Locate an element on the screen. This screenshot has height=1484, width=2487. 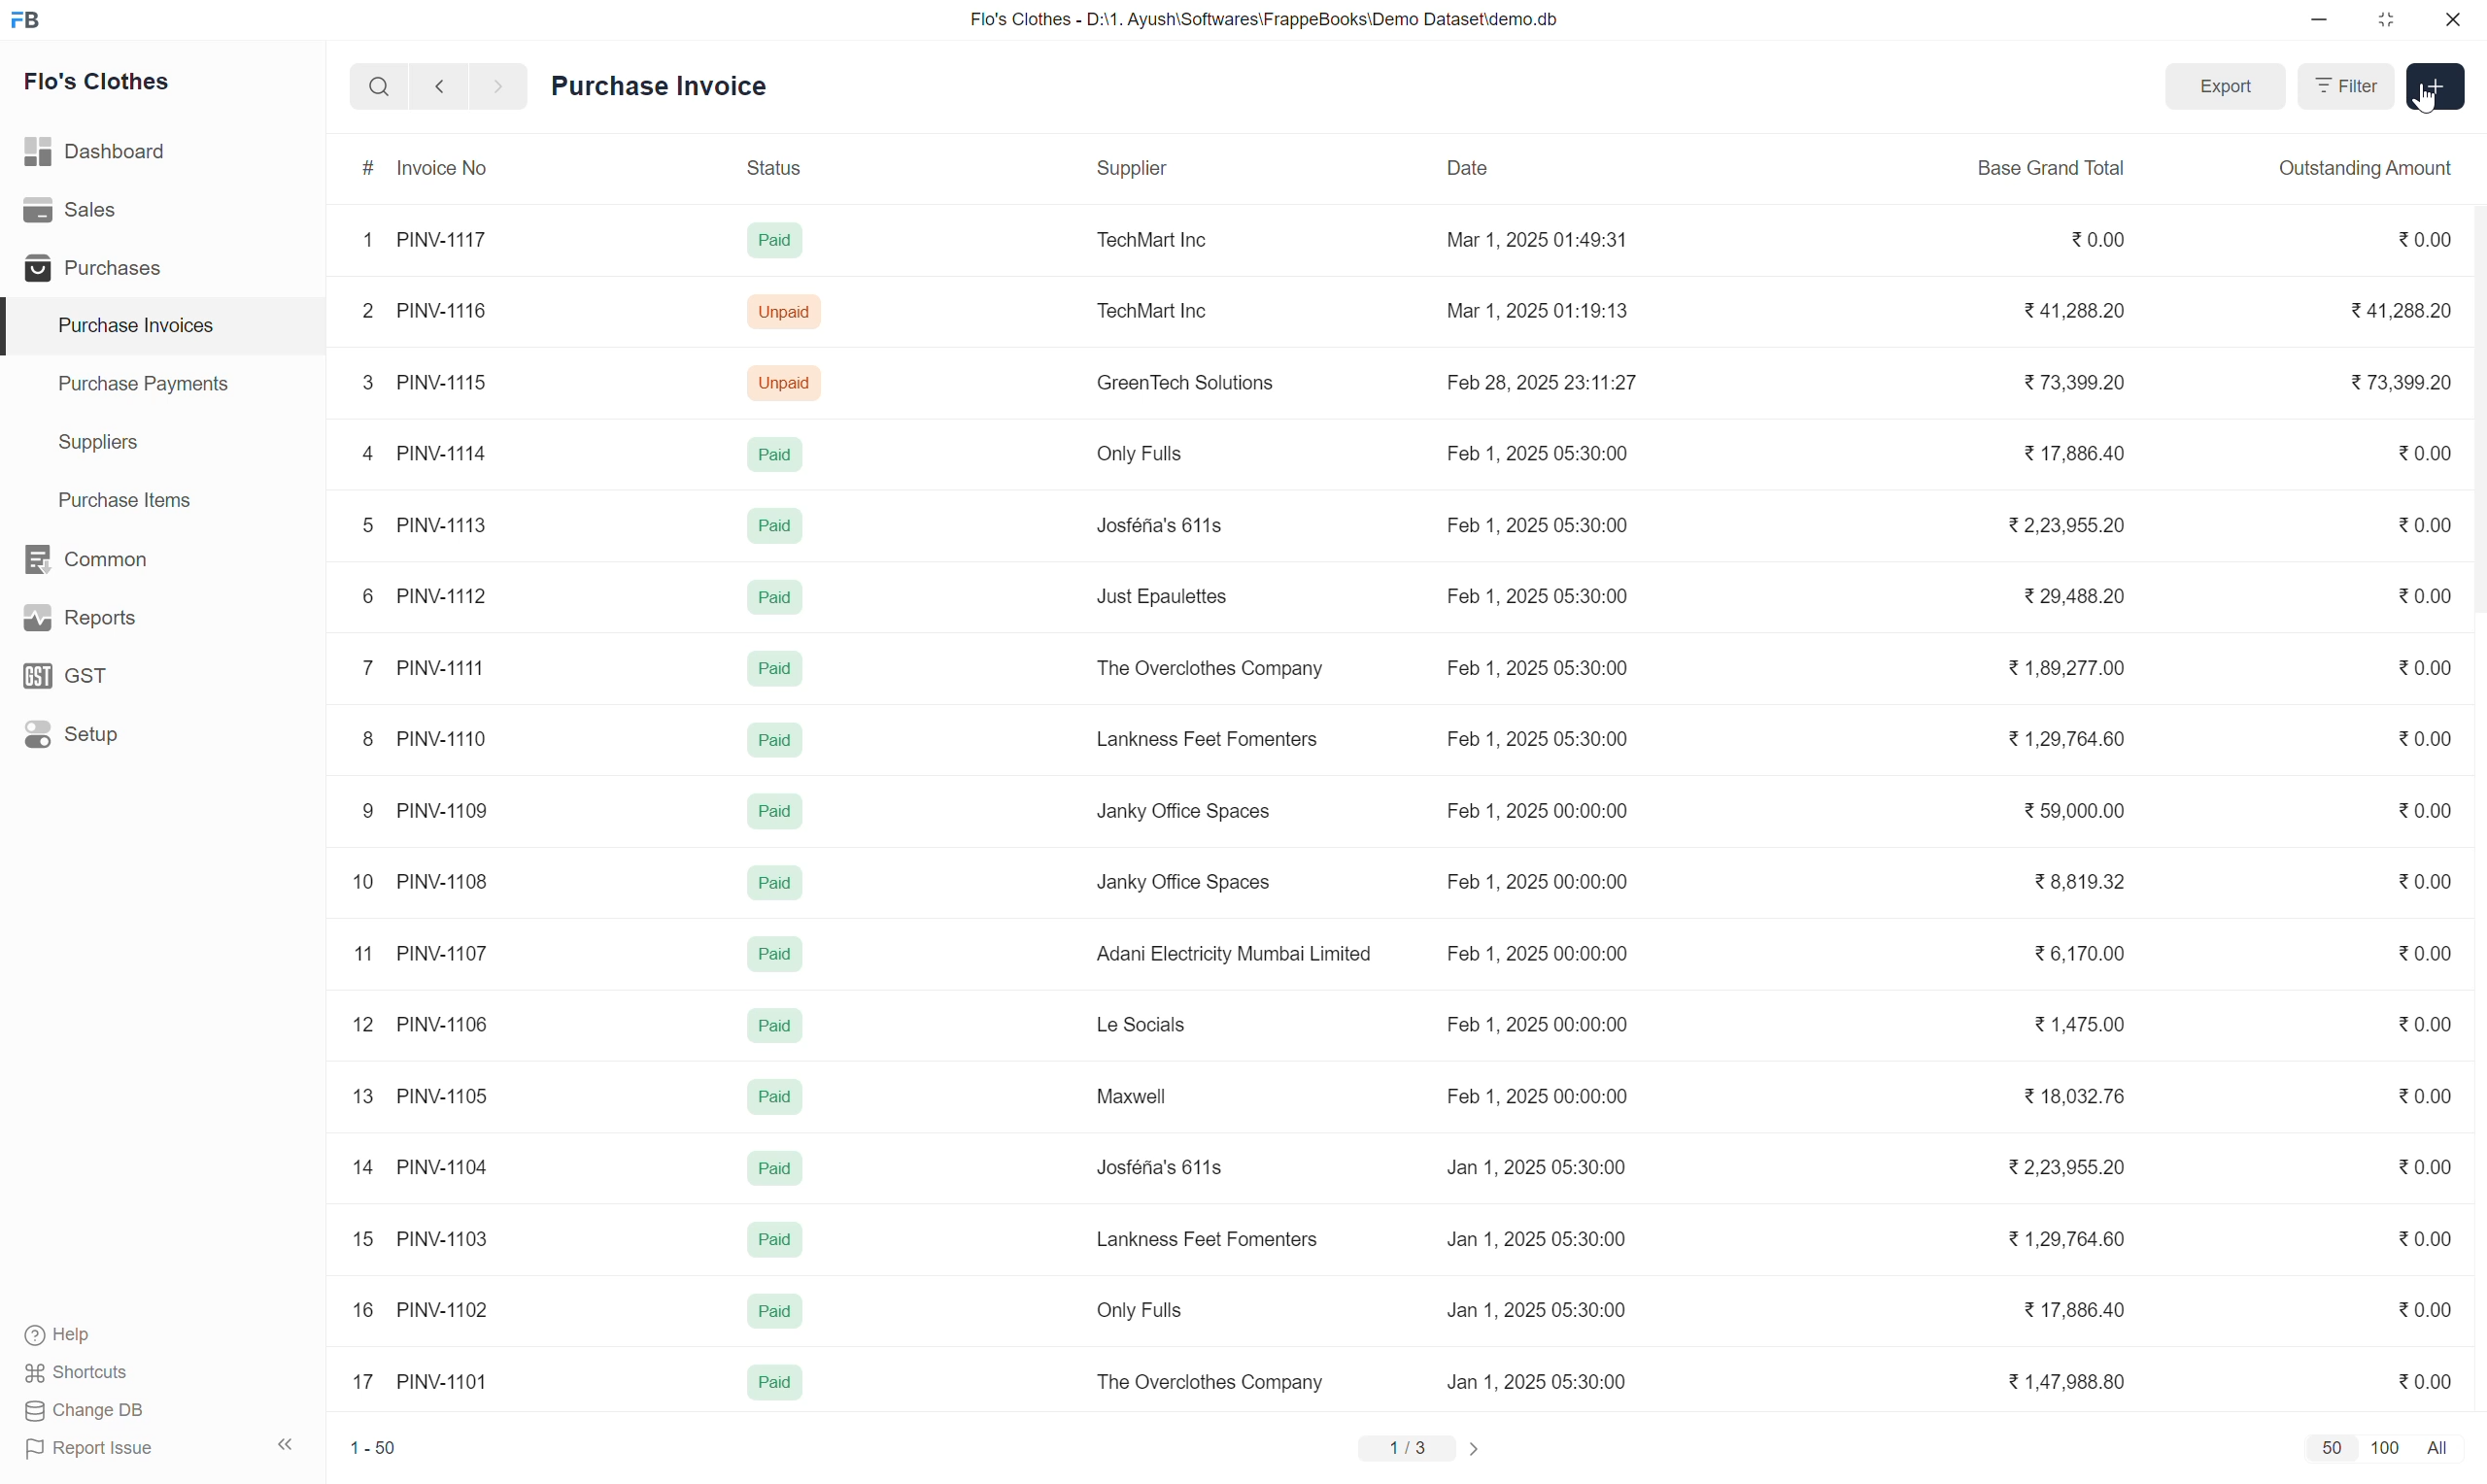
Base Grand Total is located at coordinates (2051, 169).